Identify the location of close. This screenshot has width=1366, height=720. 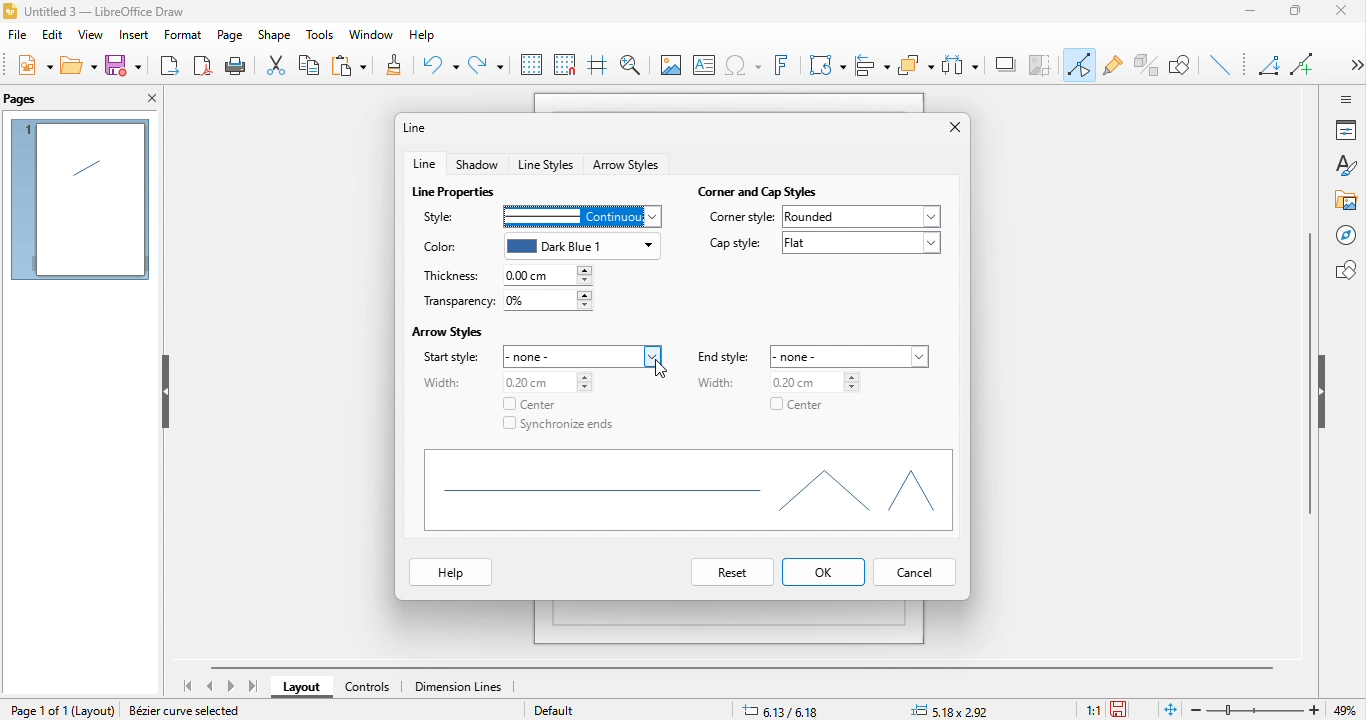
(947, 128).